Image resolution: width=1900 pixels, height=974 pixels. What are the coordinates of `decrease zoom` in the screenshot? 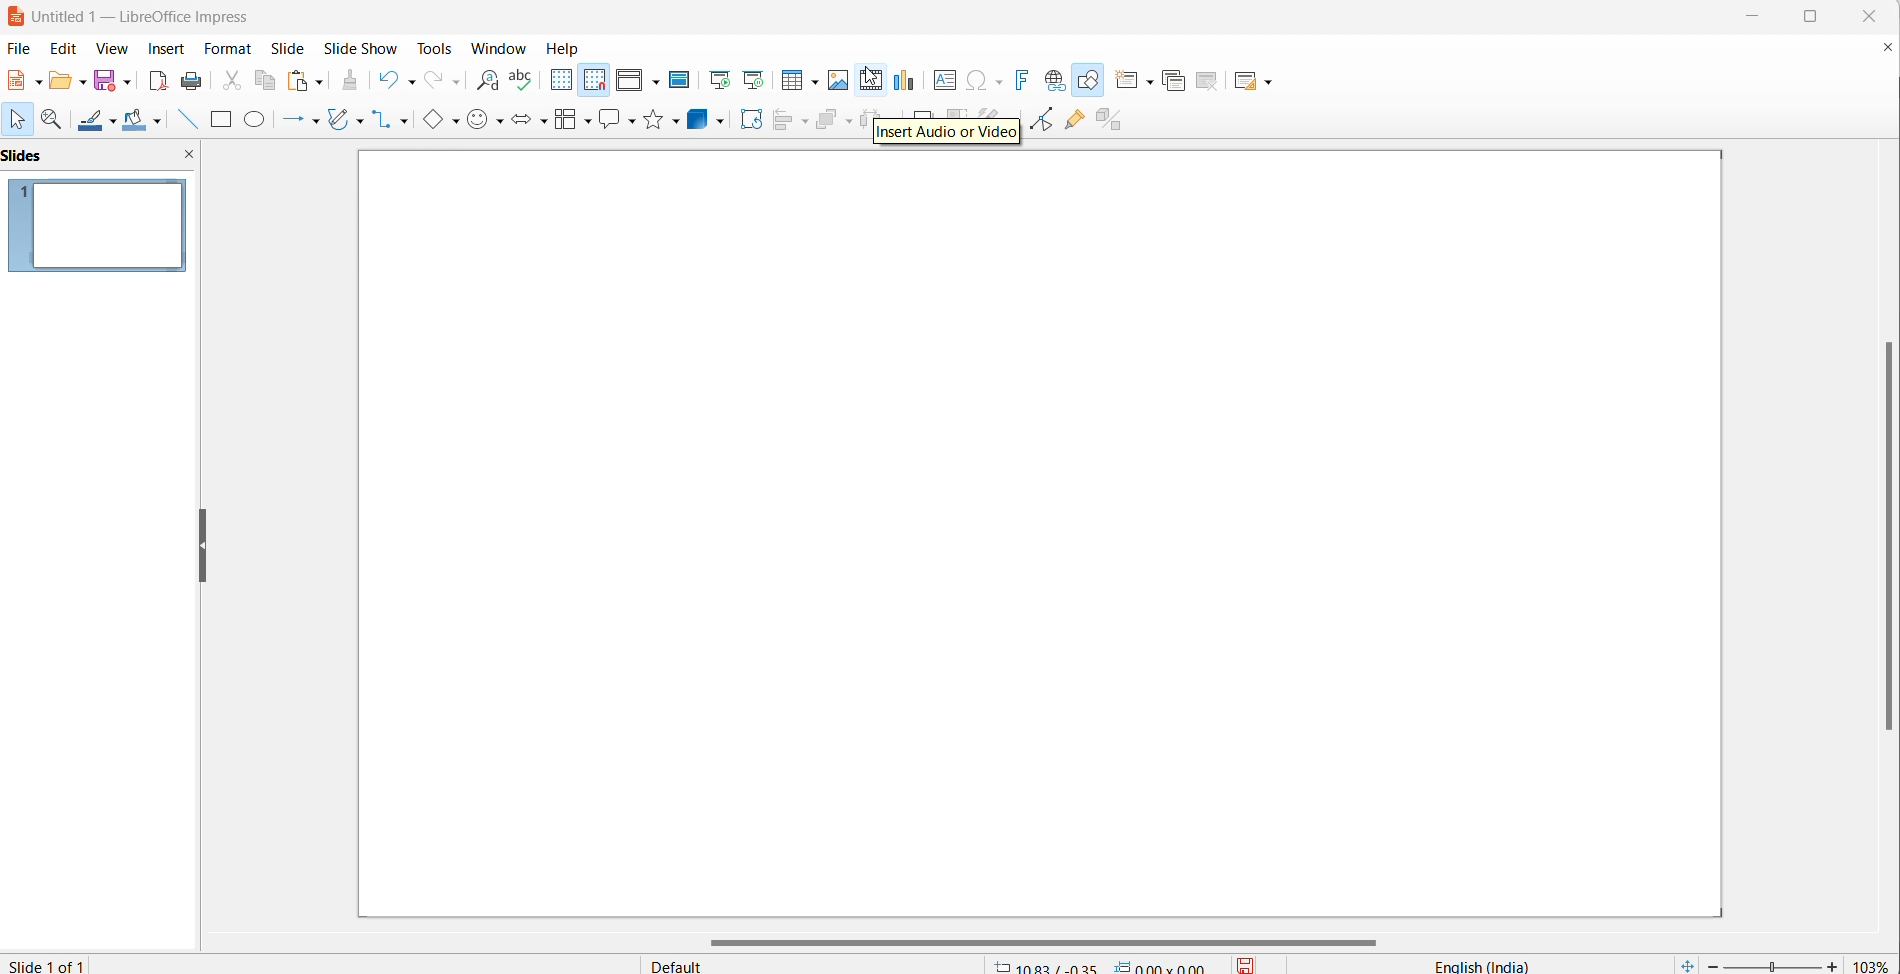 It's located at (1711, 964).